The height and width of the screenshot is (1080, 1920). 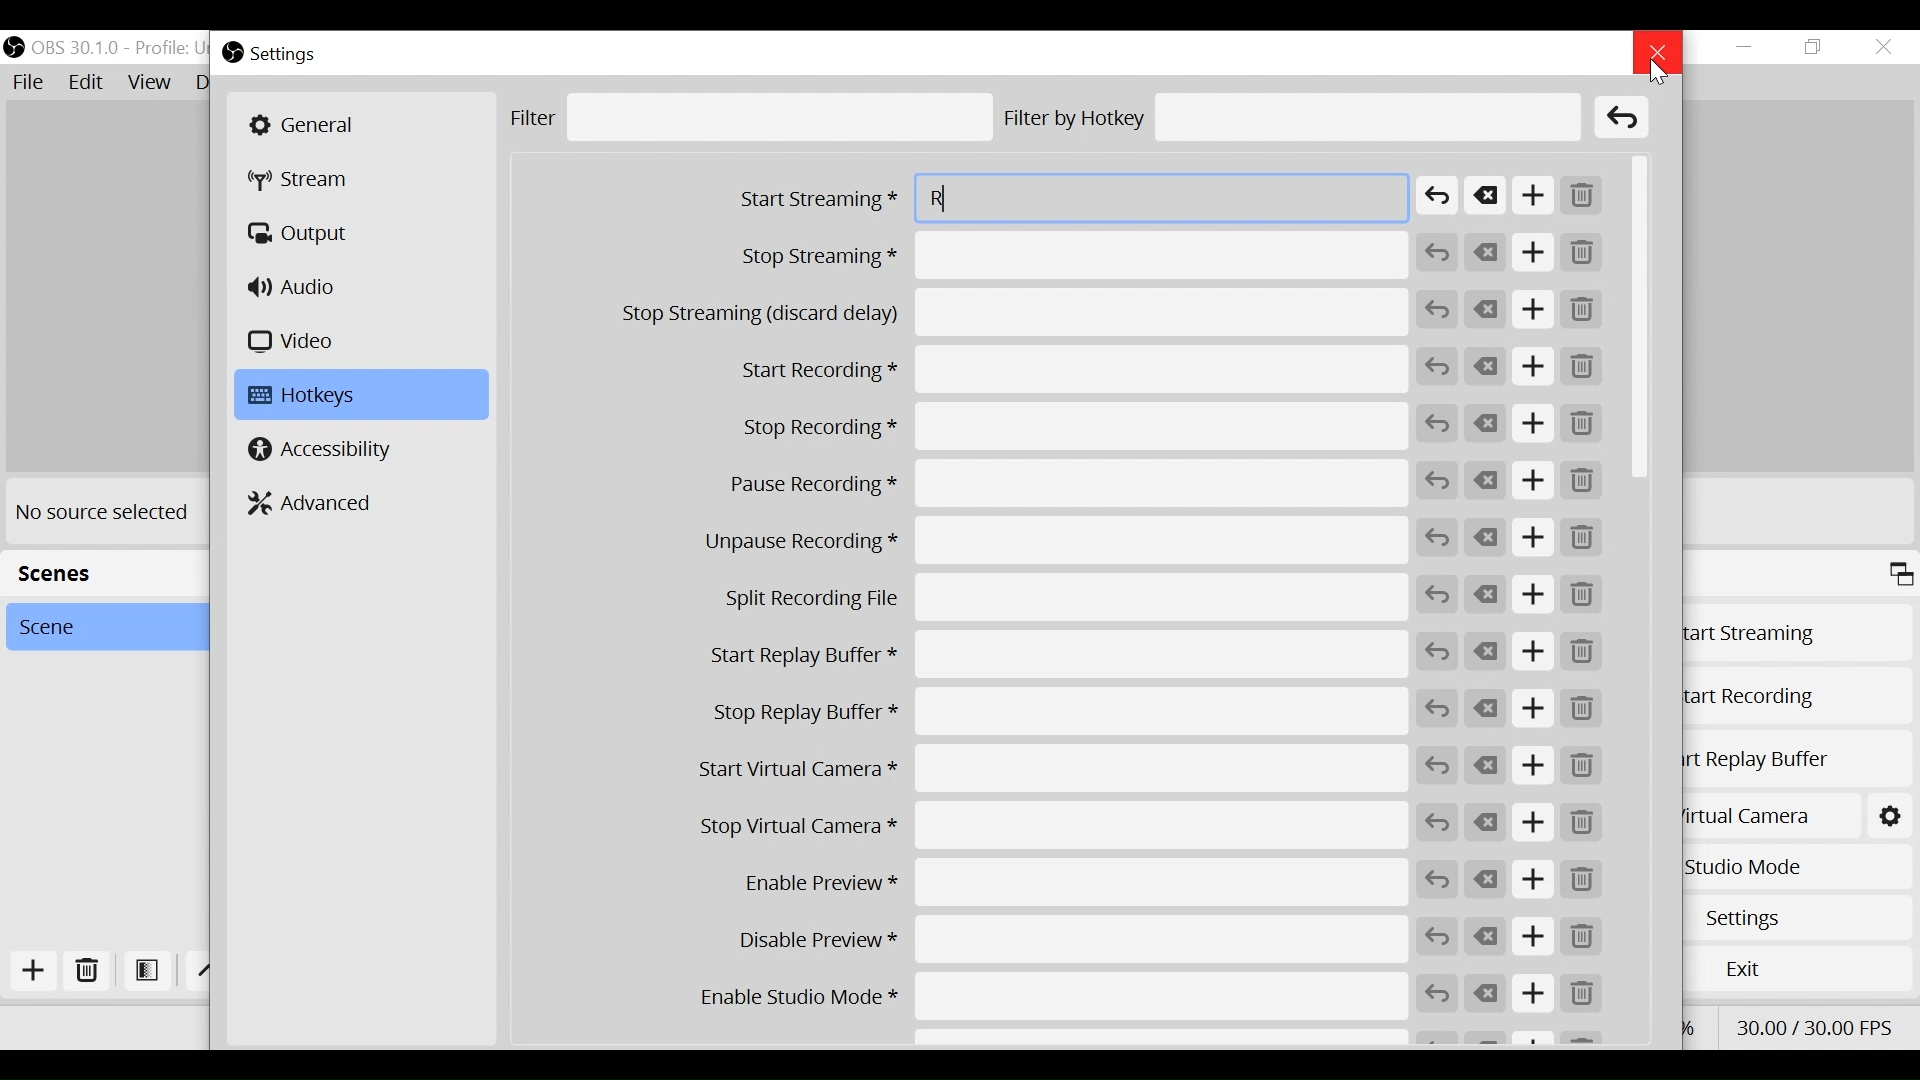 I want to click on Clear, so click(x=1487, y=483).